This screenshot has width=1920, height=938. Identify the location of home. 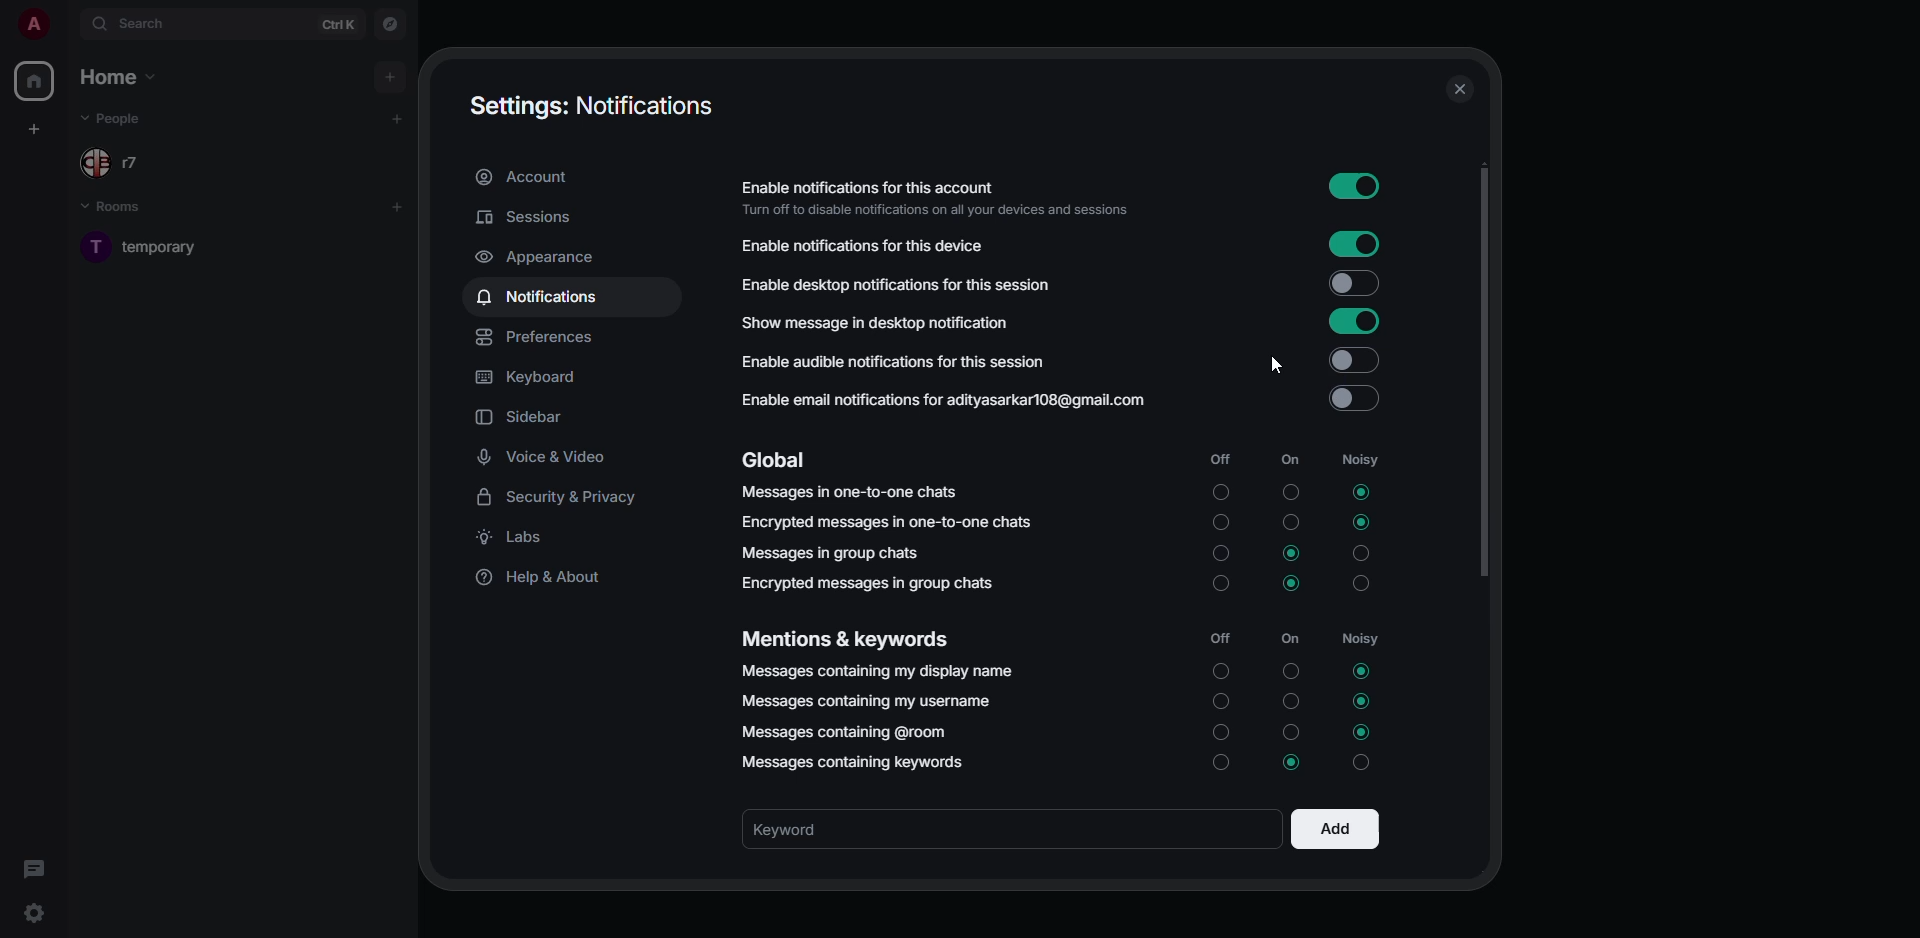
(120, 76).